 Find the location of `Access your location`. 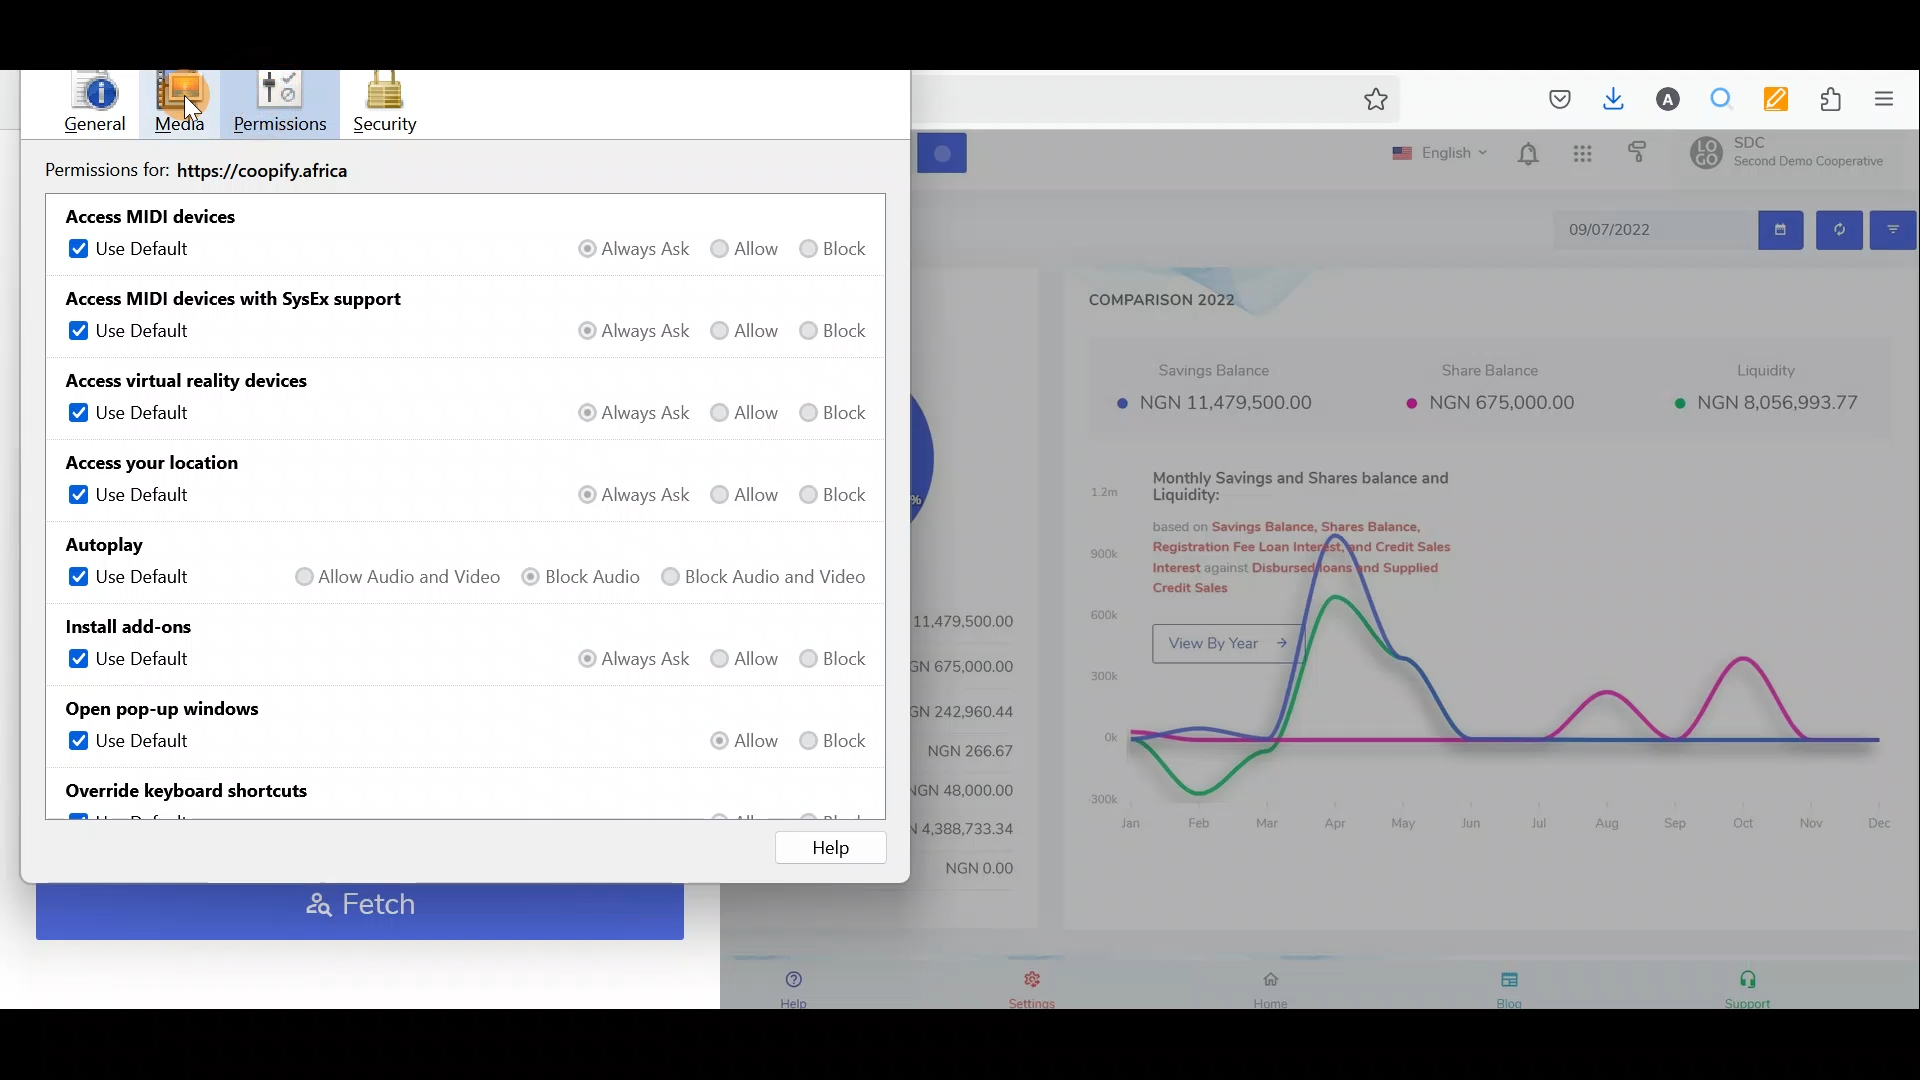

Access your location is located at coordinates (160, 463).